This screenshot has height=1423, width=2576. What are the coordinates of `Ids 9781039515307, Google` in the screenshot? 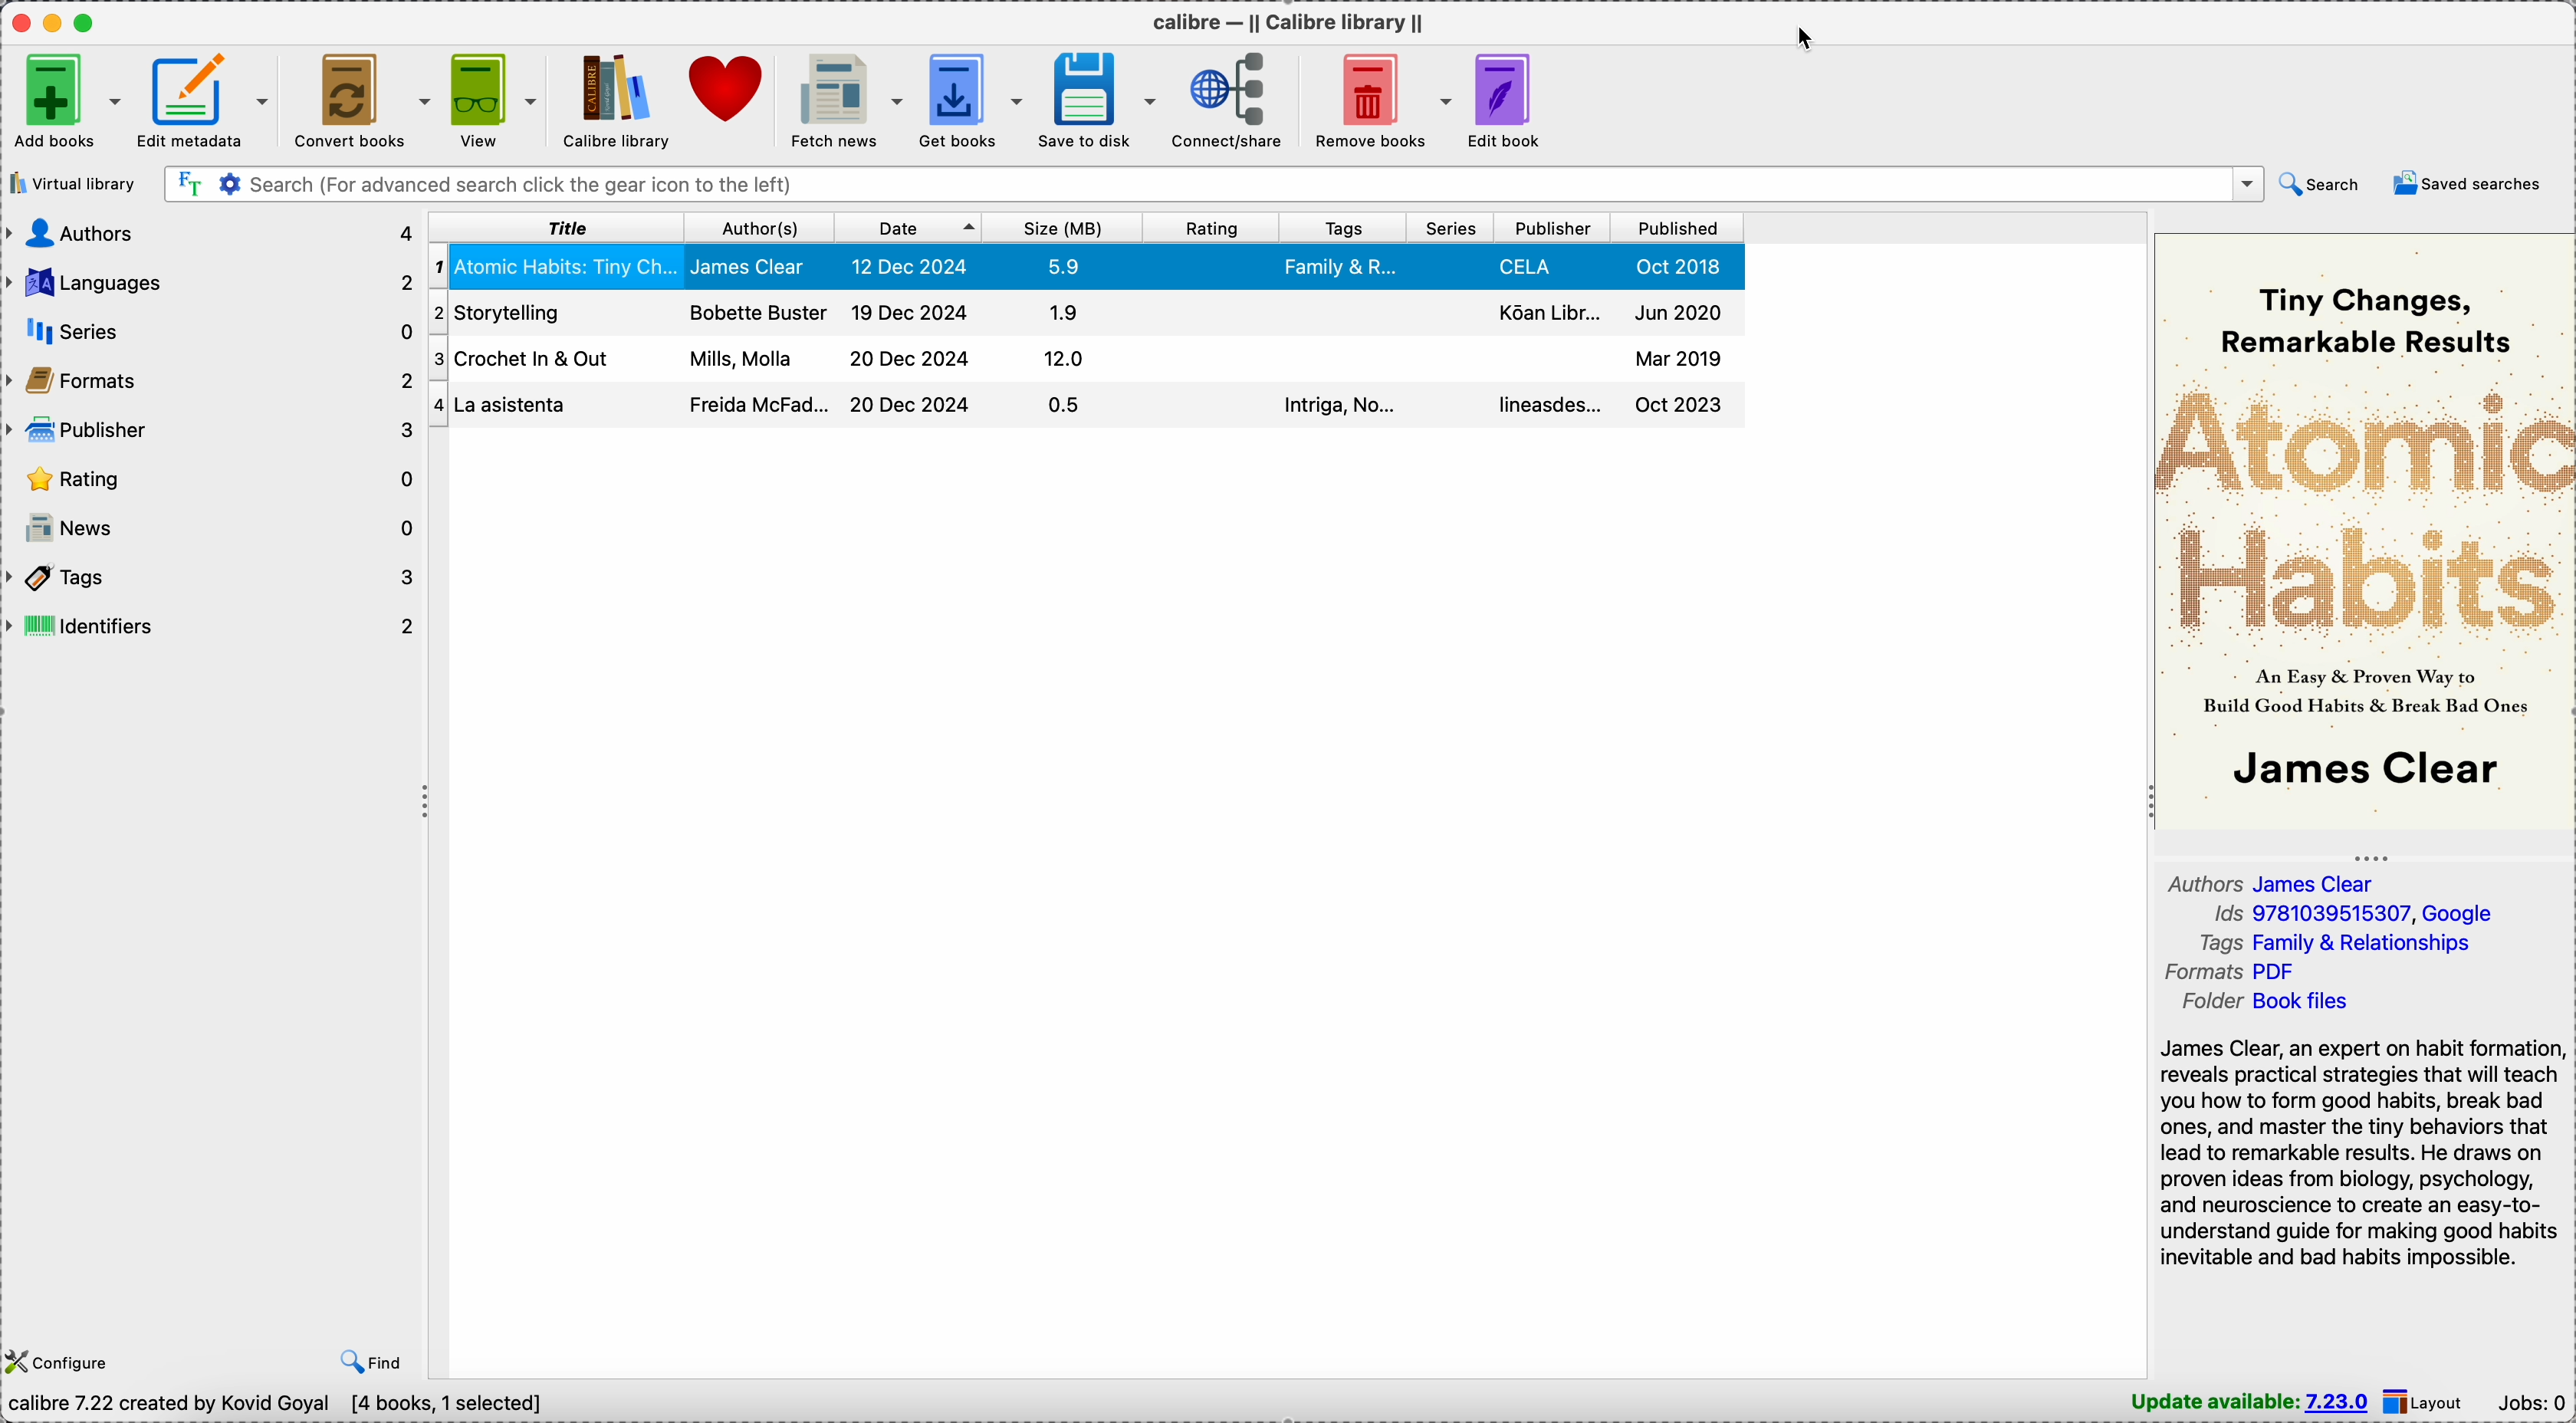 It's located at (2352, 913).